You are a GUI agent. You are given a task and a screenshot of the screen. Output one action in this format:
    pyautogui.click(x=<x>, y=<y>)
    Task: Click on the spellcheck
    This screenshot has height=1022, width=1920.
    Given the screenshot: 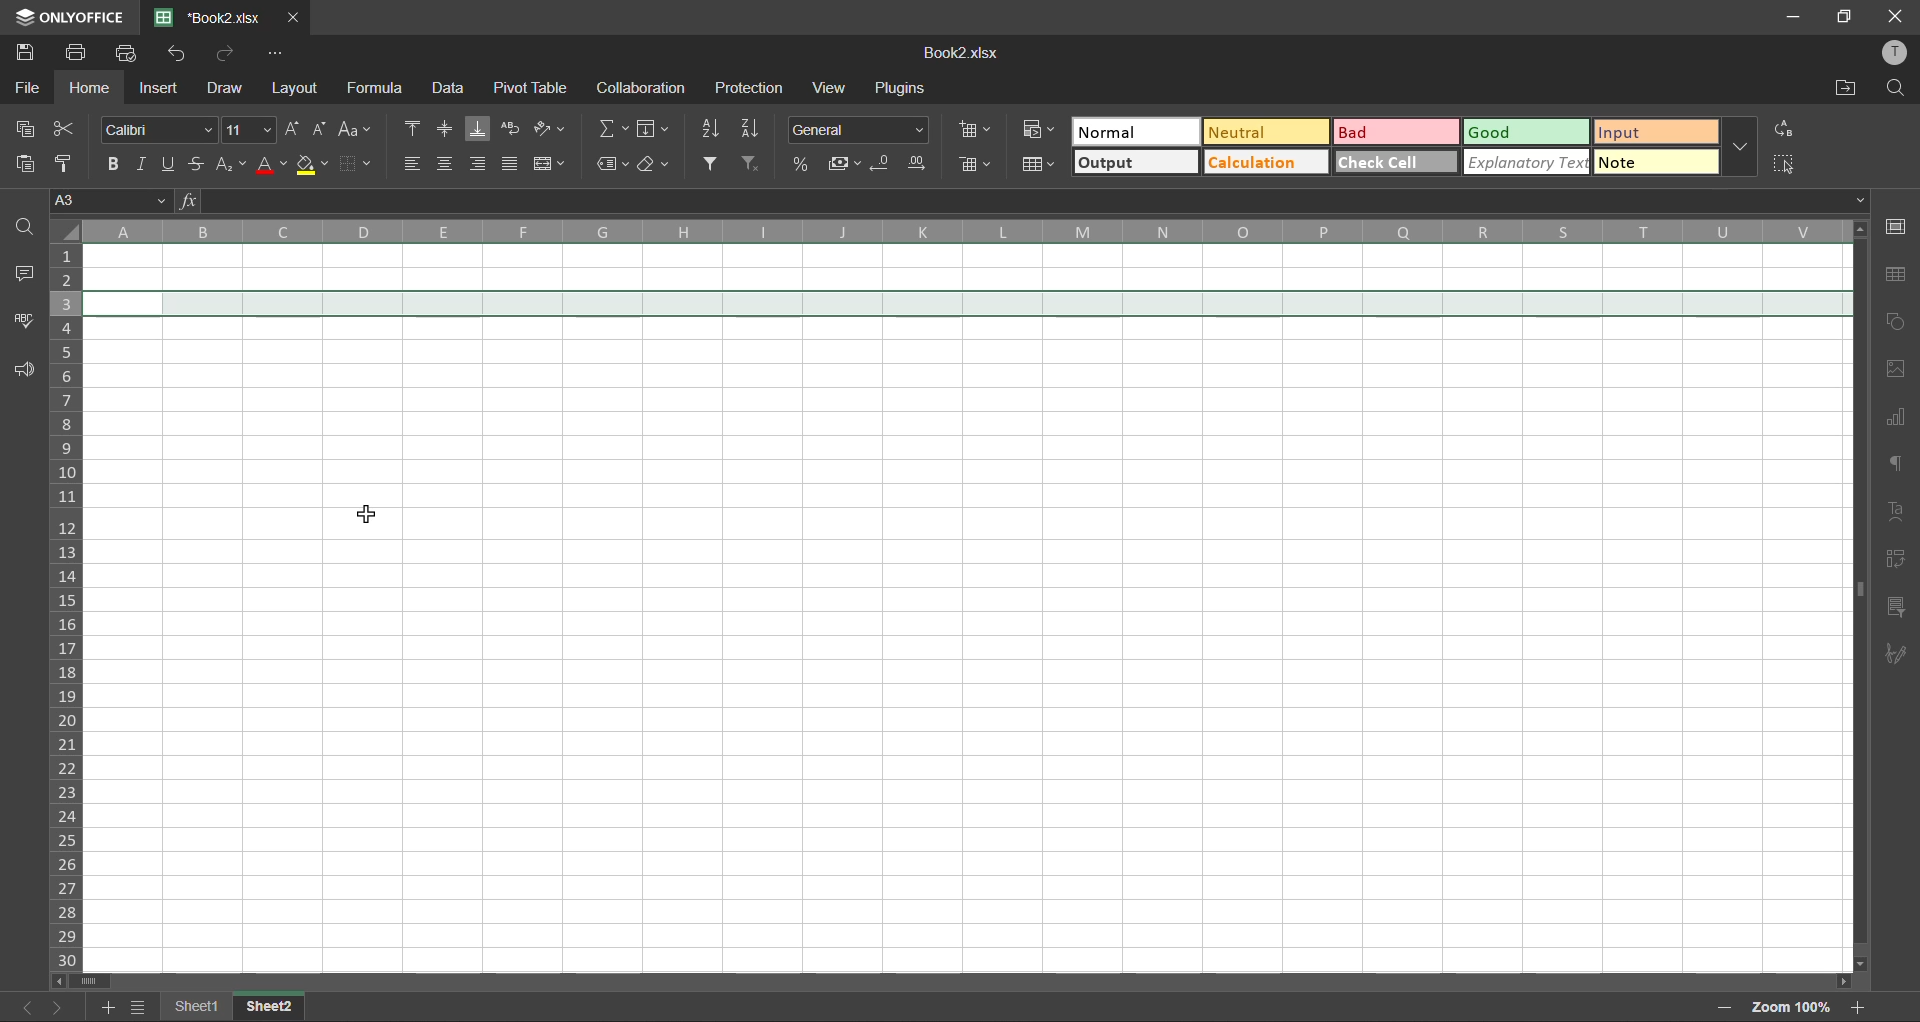 What is the action you would take?
    pyautogui.click(x=24, y=323)
    